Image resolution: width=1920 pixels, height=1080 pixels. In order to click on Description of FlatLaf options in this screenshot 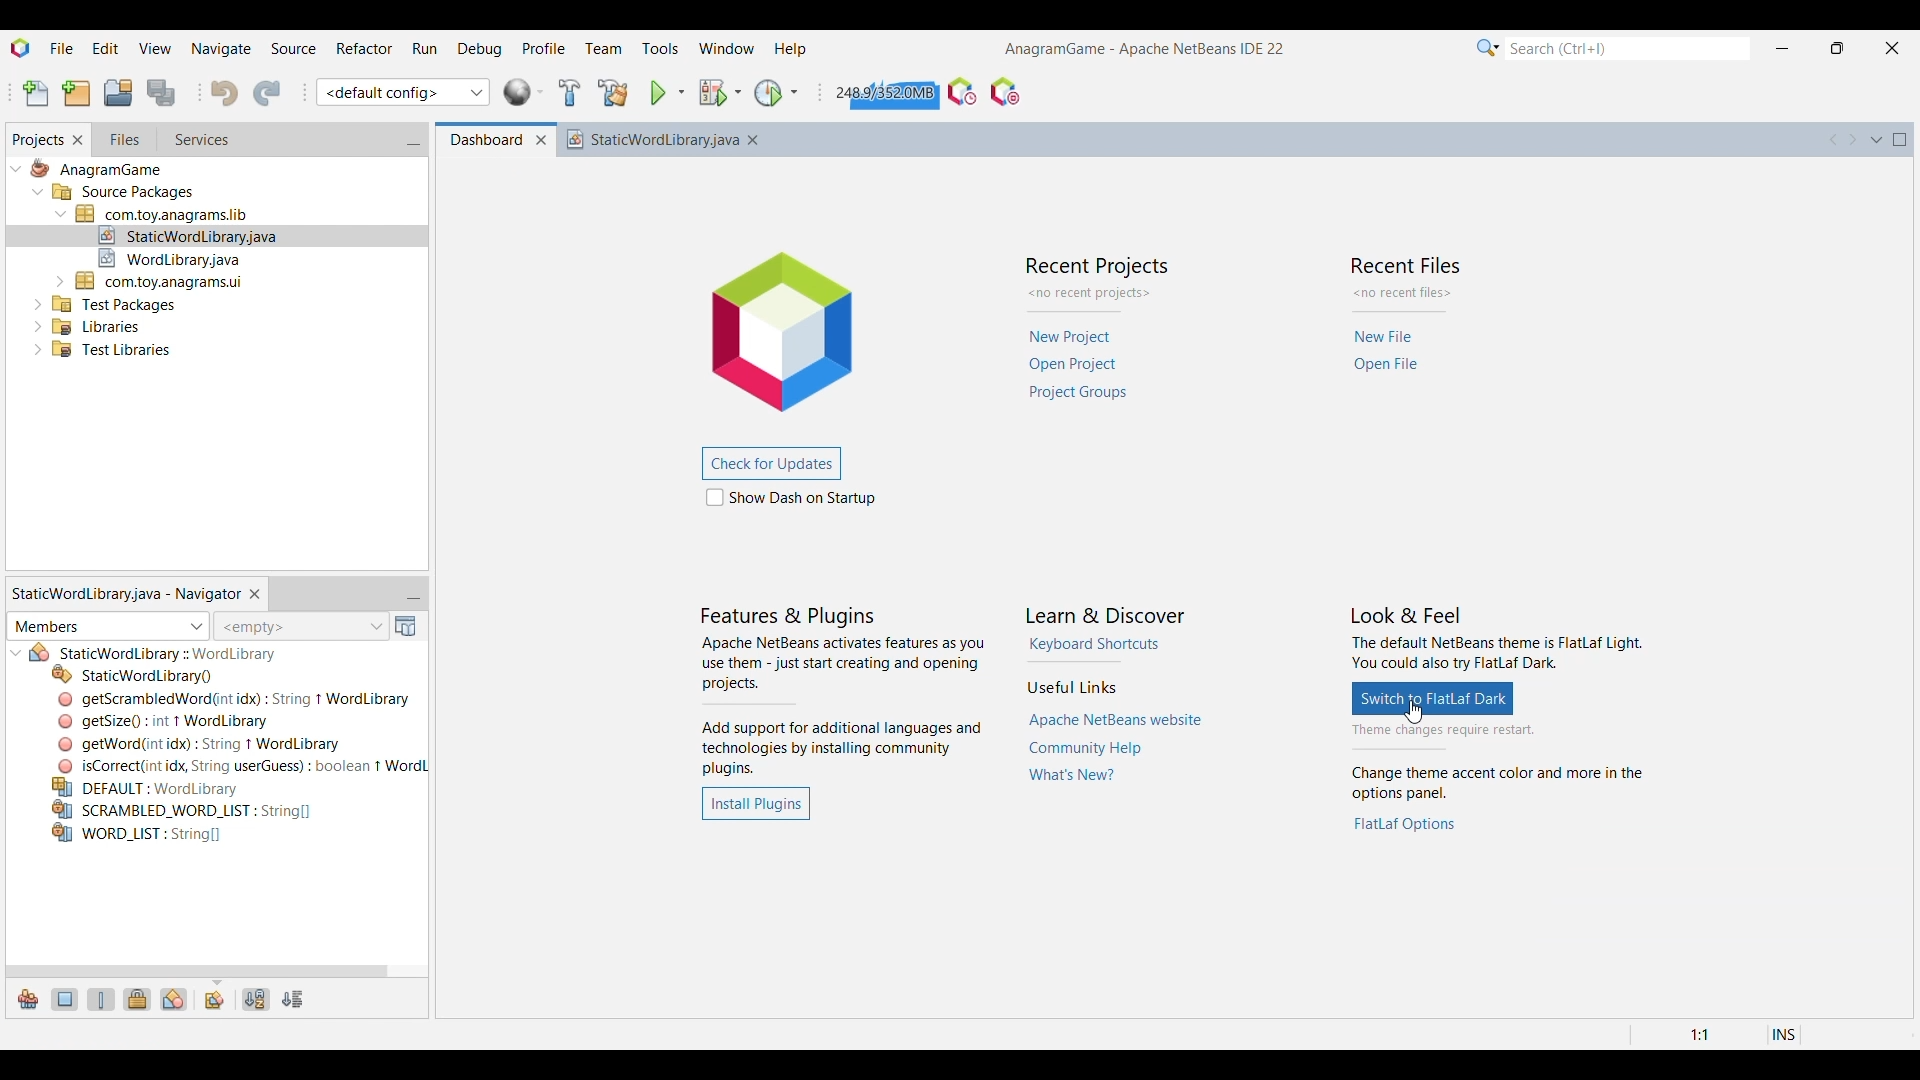, I will do `click(1501, 784)`.